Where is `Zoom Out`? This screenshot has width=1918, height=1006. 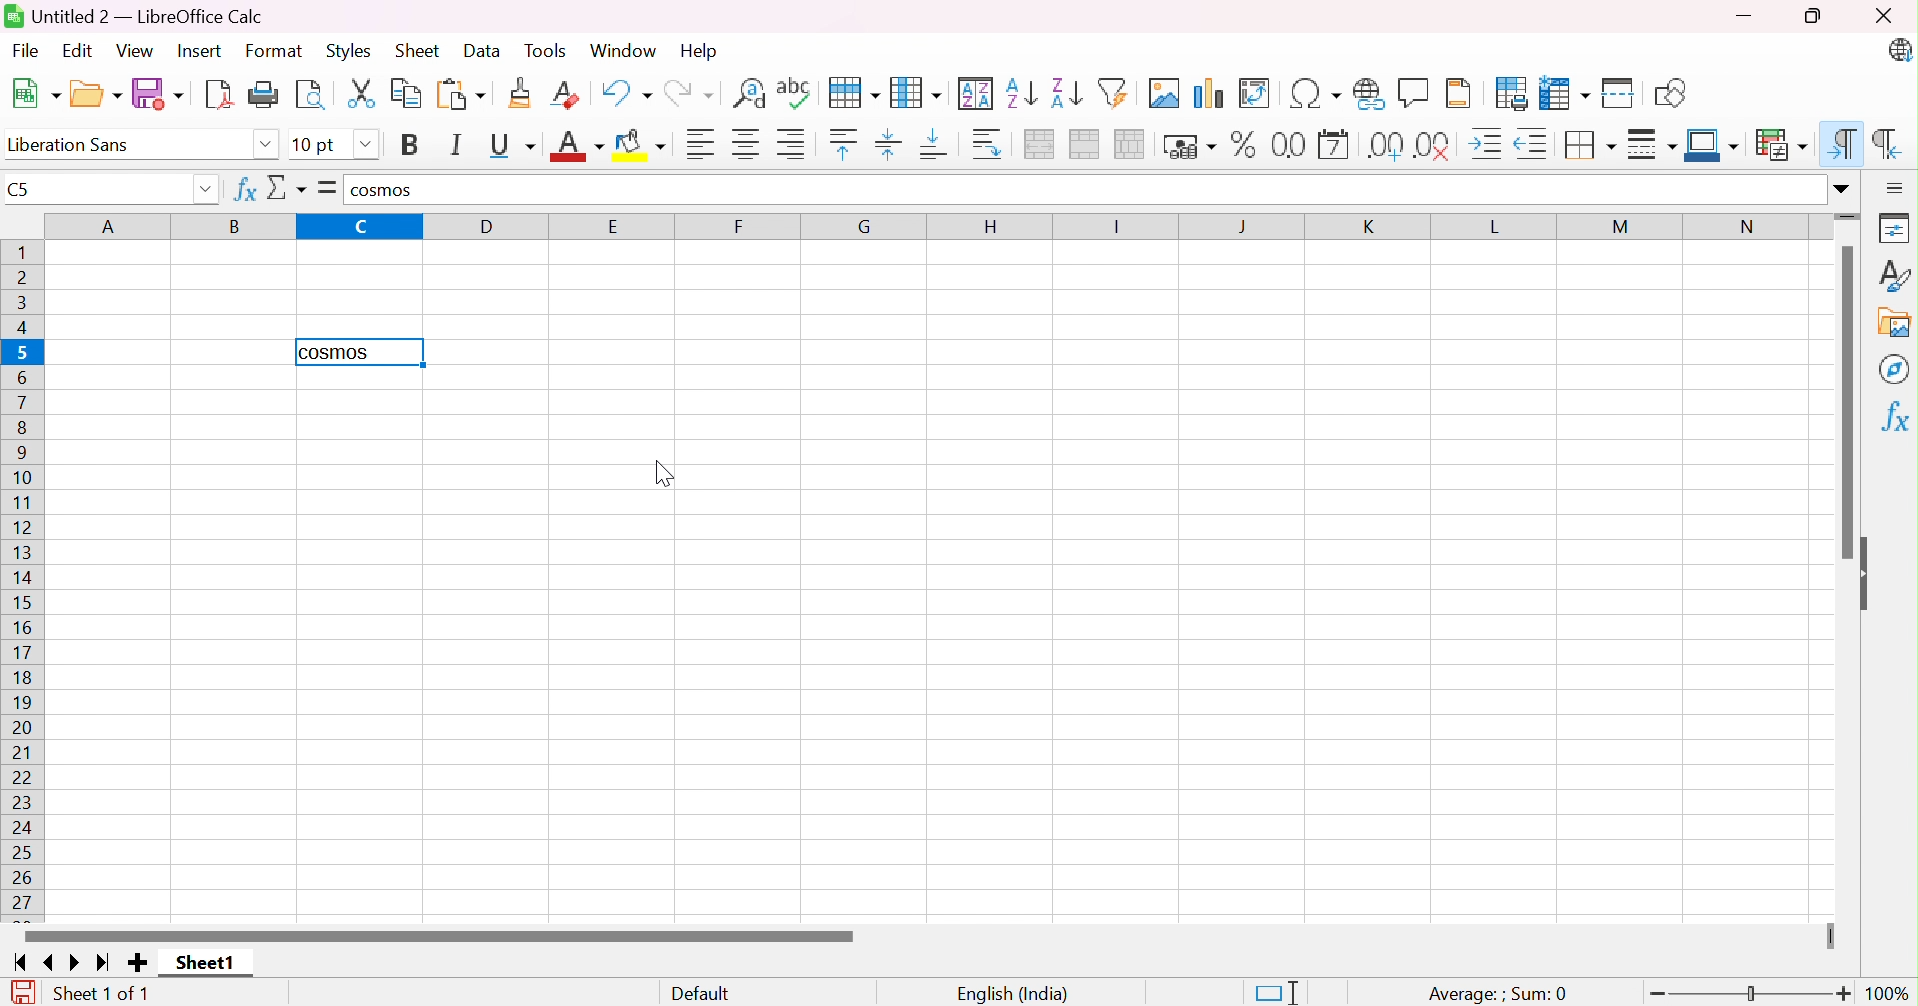 Zoom Out is located at coordinates (1653, 996).